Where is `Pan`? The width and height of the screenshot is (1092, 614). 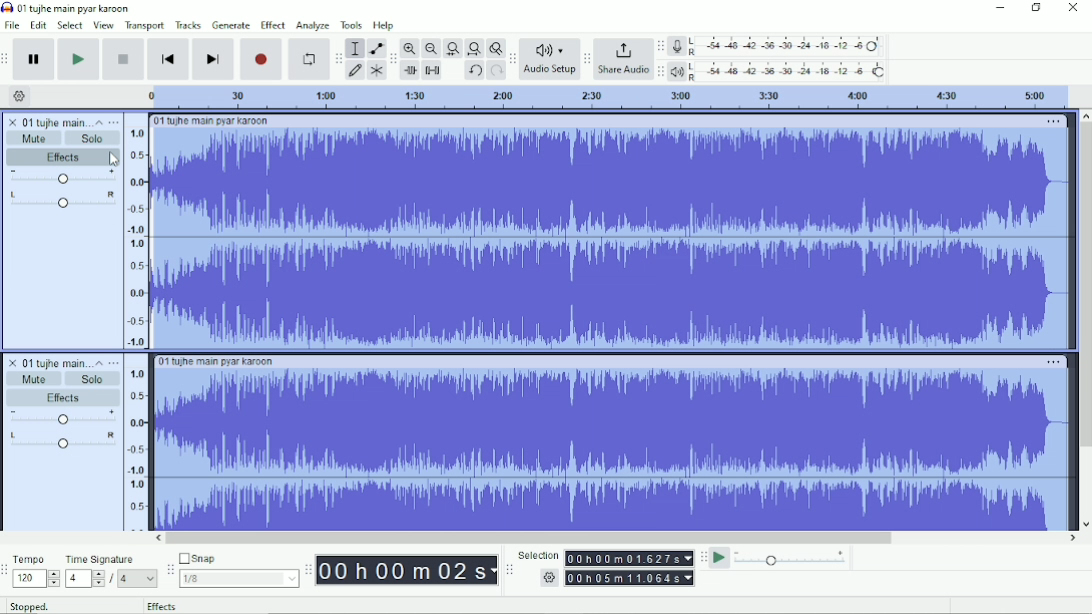 Pan is located at coordinates (60, 444).